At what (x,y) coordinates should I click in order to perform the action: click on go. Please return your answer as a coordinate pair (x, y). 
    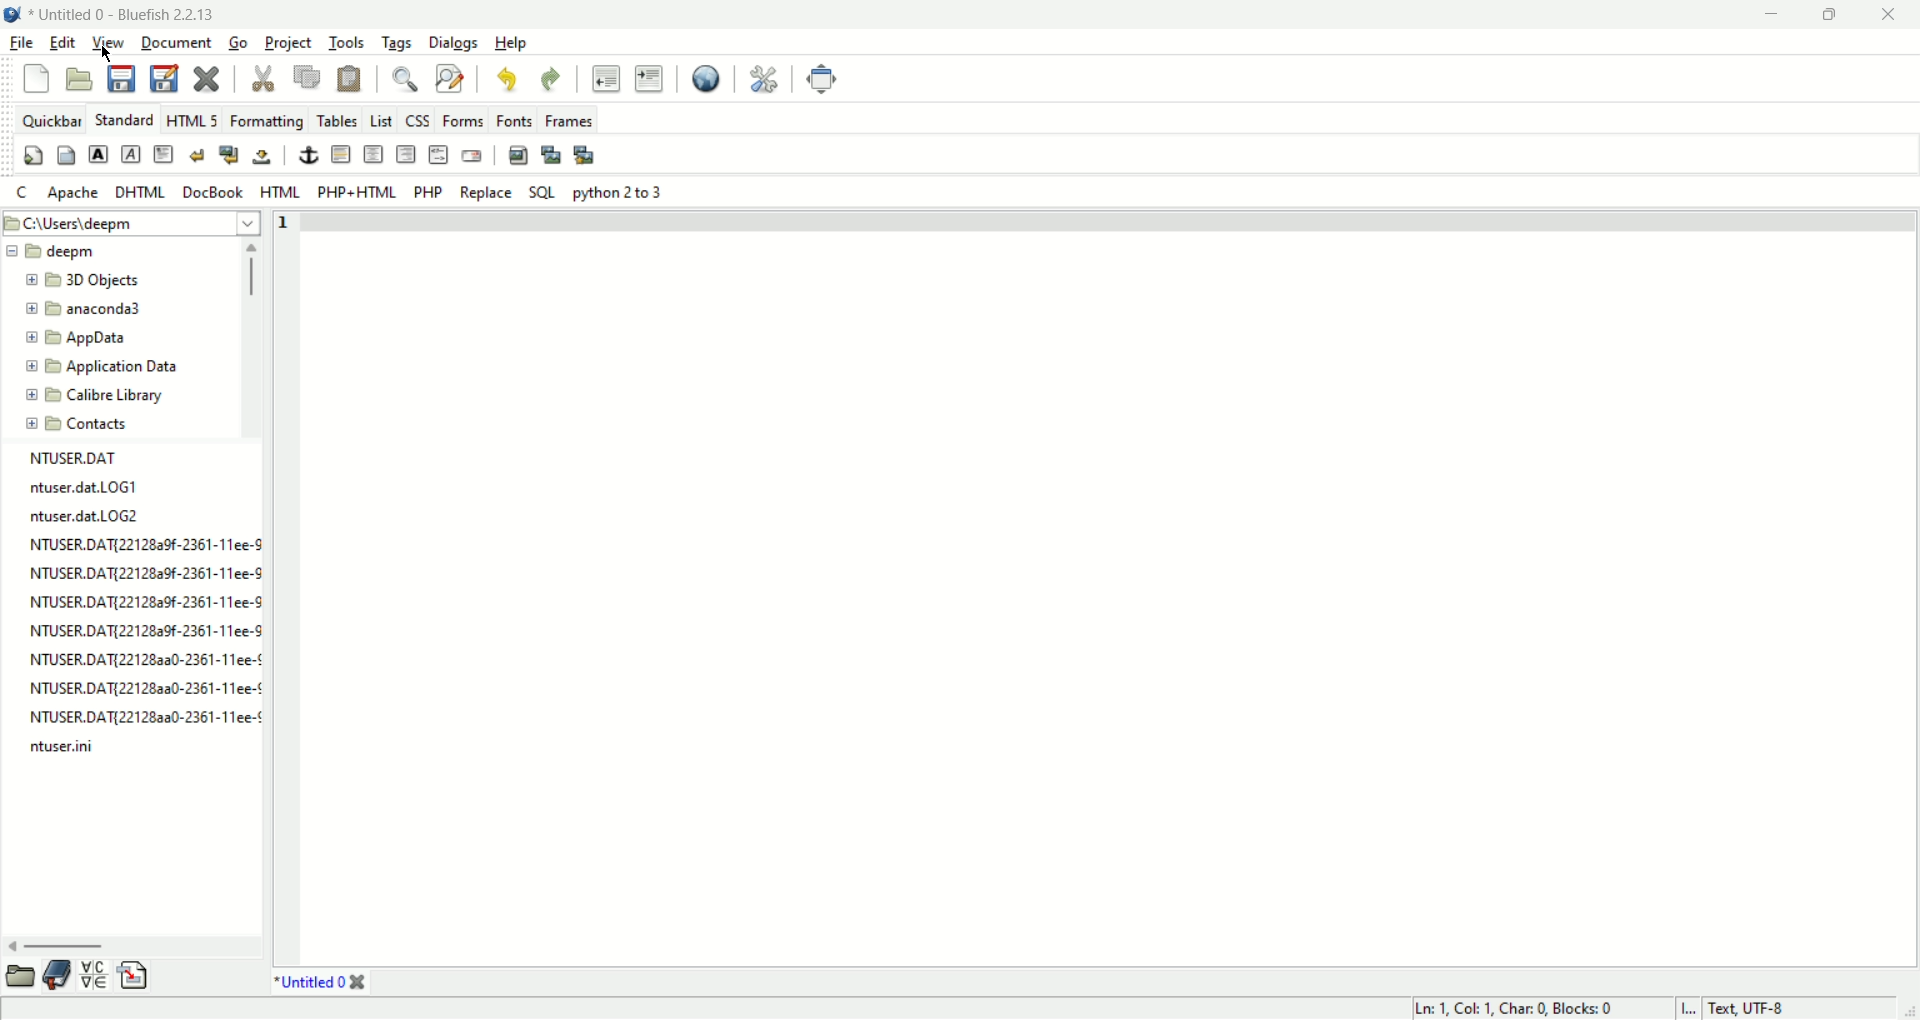
    Looking at the image, I should click on (237, 43).